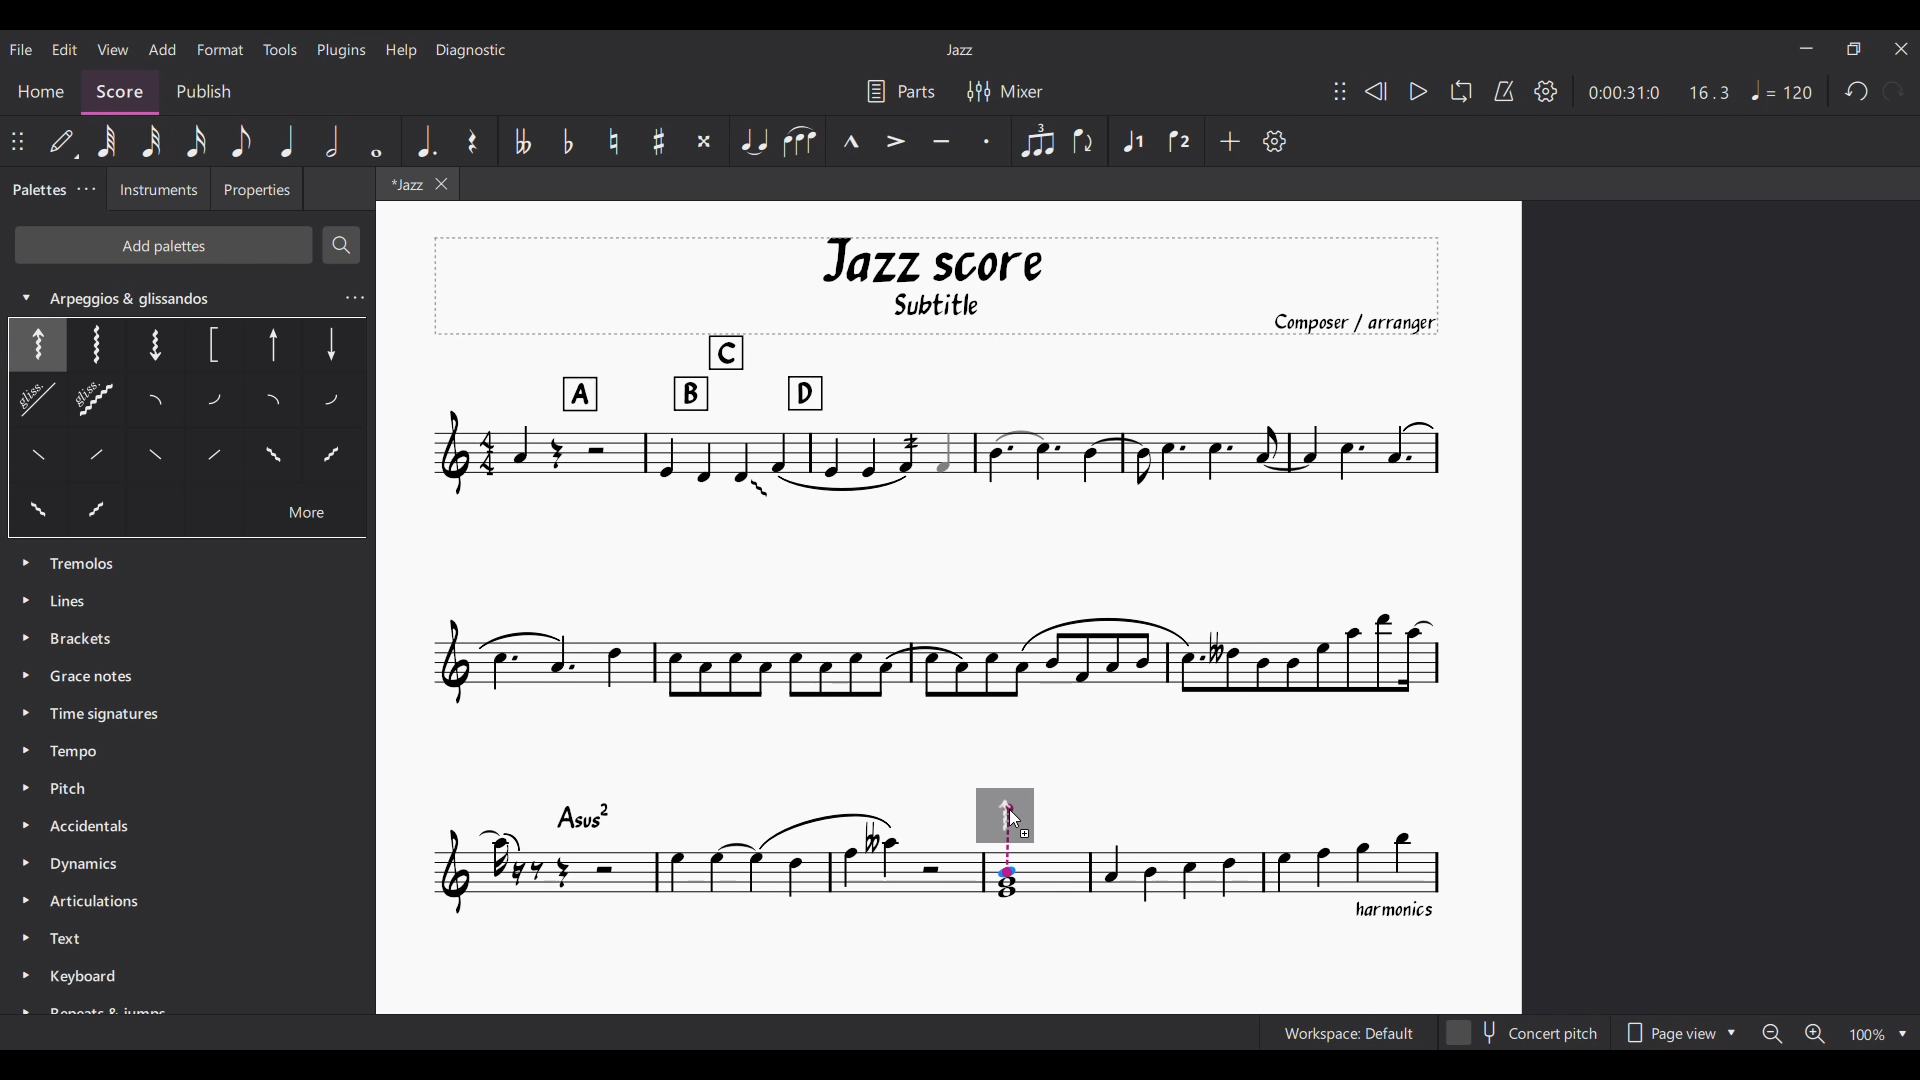 Image resolution: width=1920 pixels, height=1080 pixels. Describe the element at coordinates (1462, 91) in the screenshot. I see `Loop playback` at that location.